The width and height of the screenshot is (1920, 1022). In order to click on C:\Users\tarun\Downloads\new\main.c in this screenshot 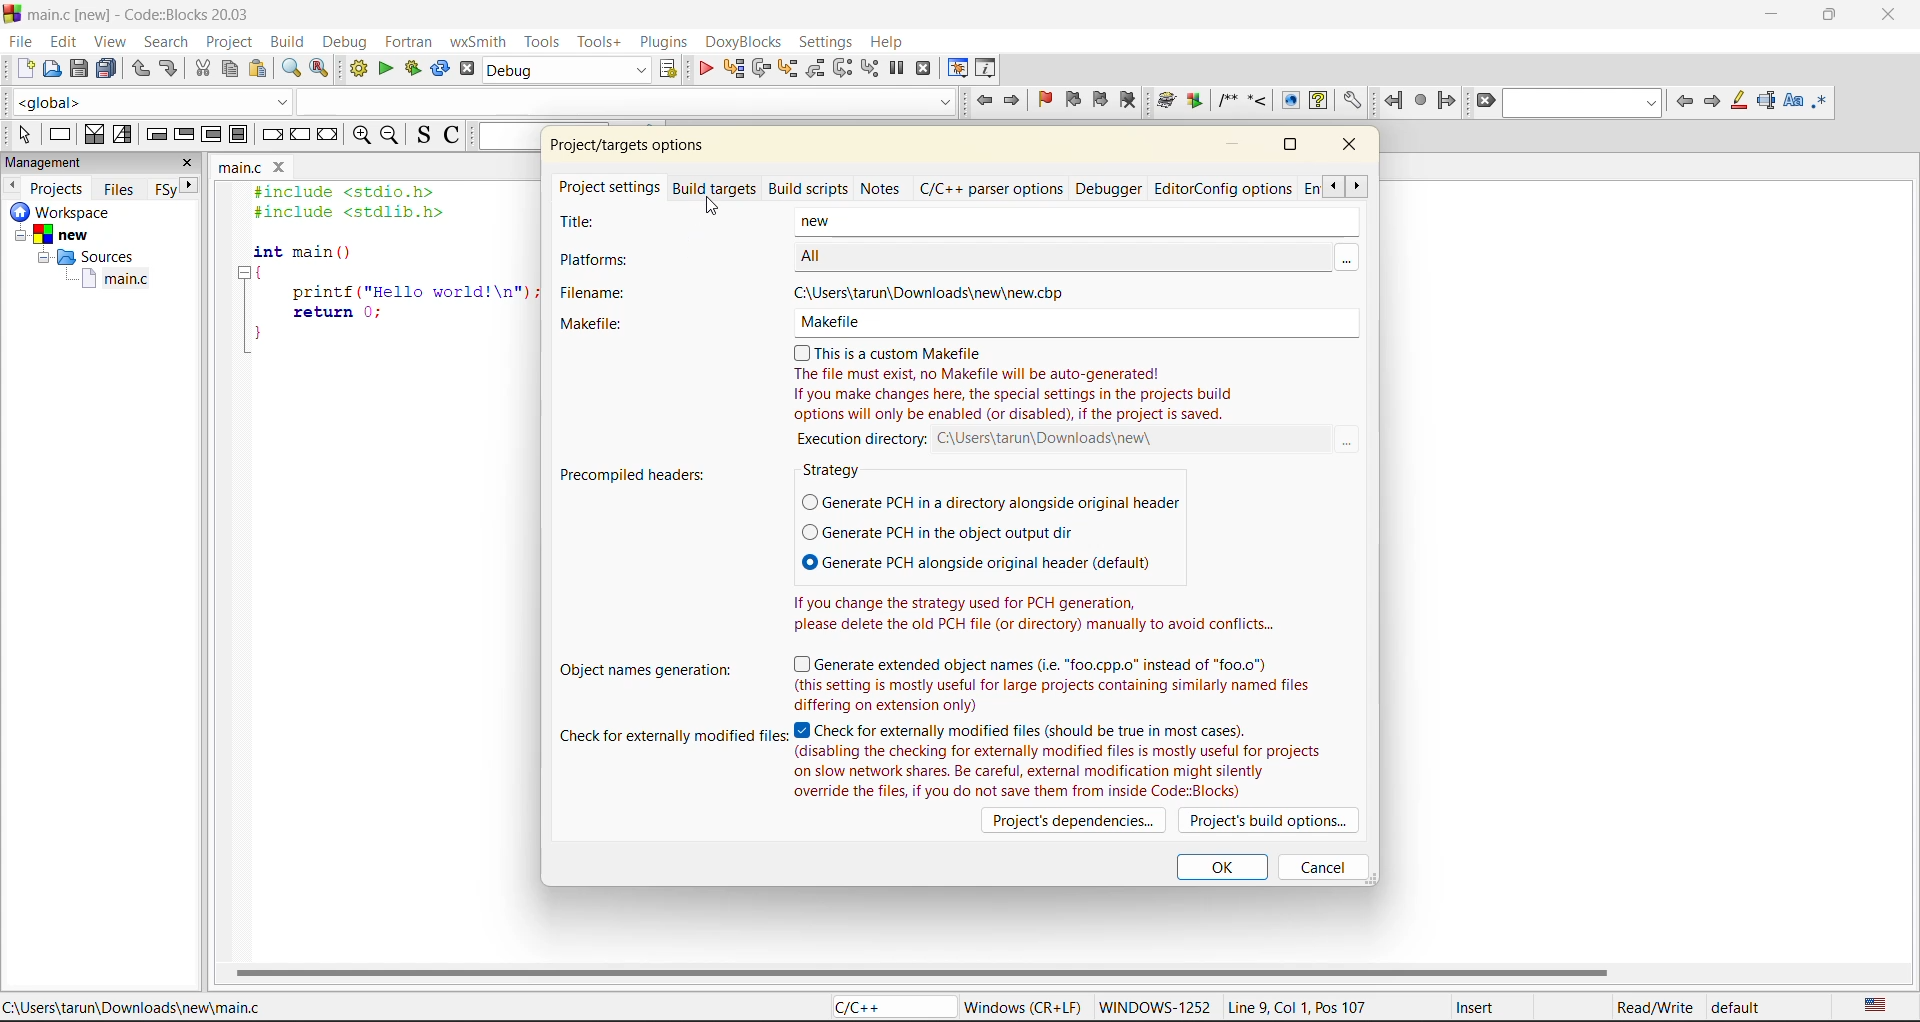, I will do `click(138, 1008)`.